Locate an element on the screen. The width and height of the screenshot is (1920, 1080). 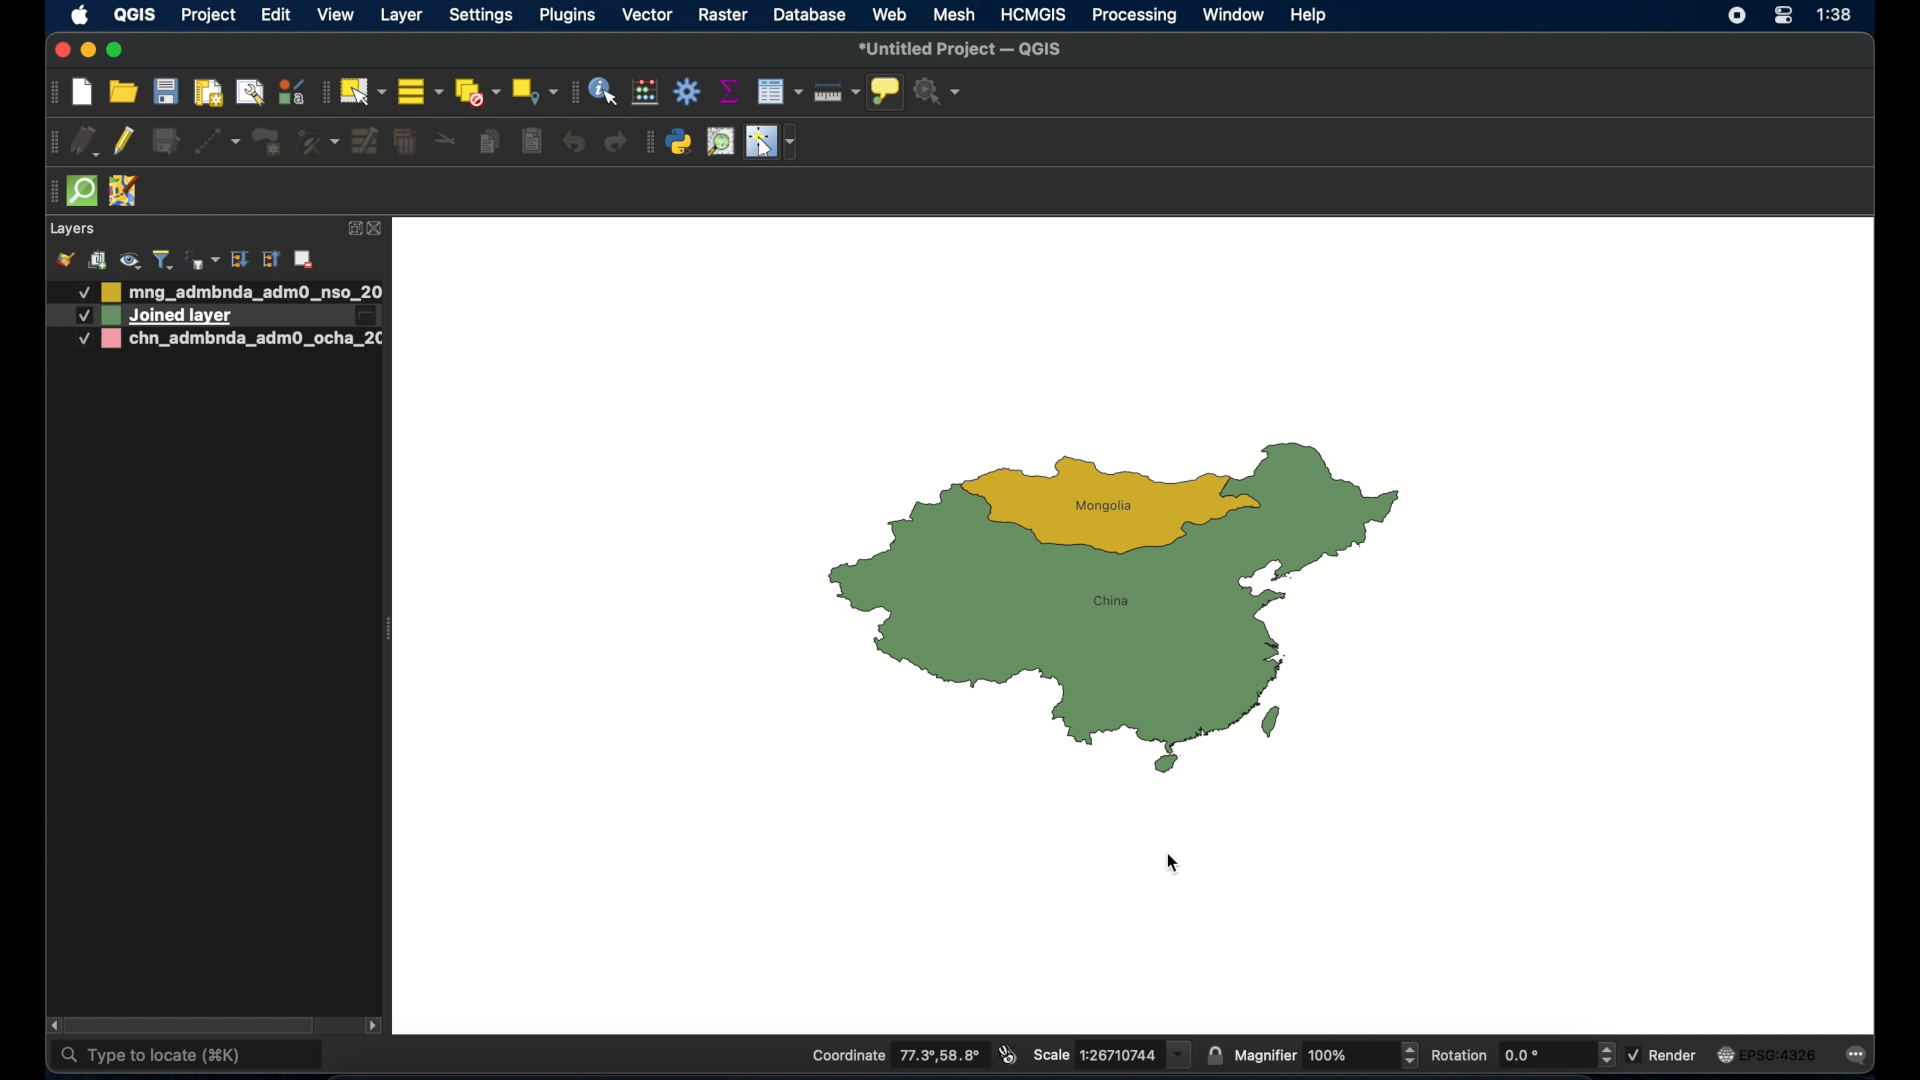
collapse is located at coordinates (270, 260).